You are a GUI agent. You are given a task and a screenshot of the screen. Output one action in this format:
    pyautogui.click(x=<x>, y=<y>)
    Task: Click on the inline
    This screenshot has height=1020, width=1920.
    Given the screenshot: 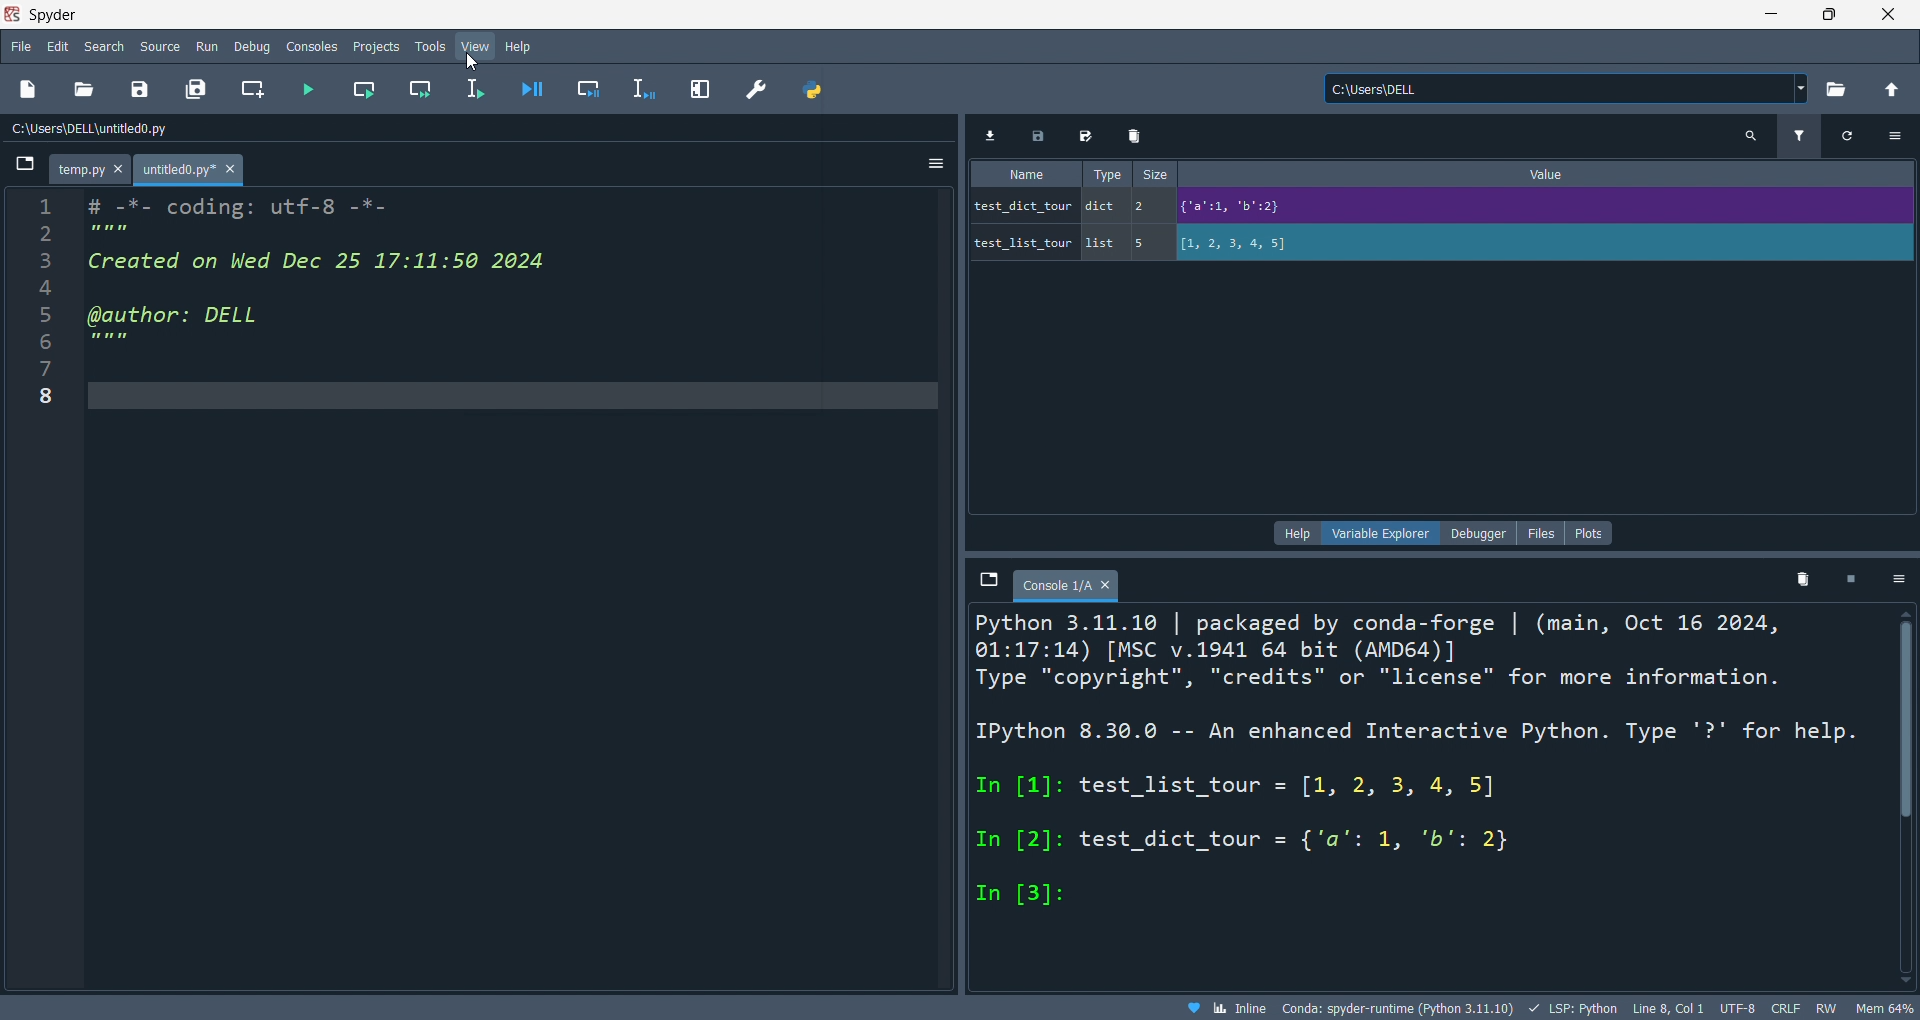 What is the action you would take?
    pyautogui.click(x=1225, y=1008)
    